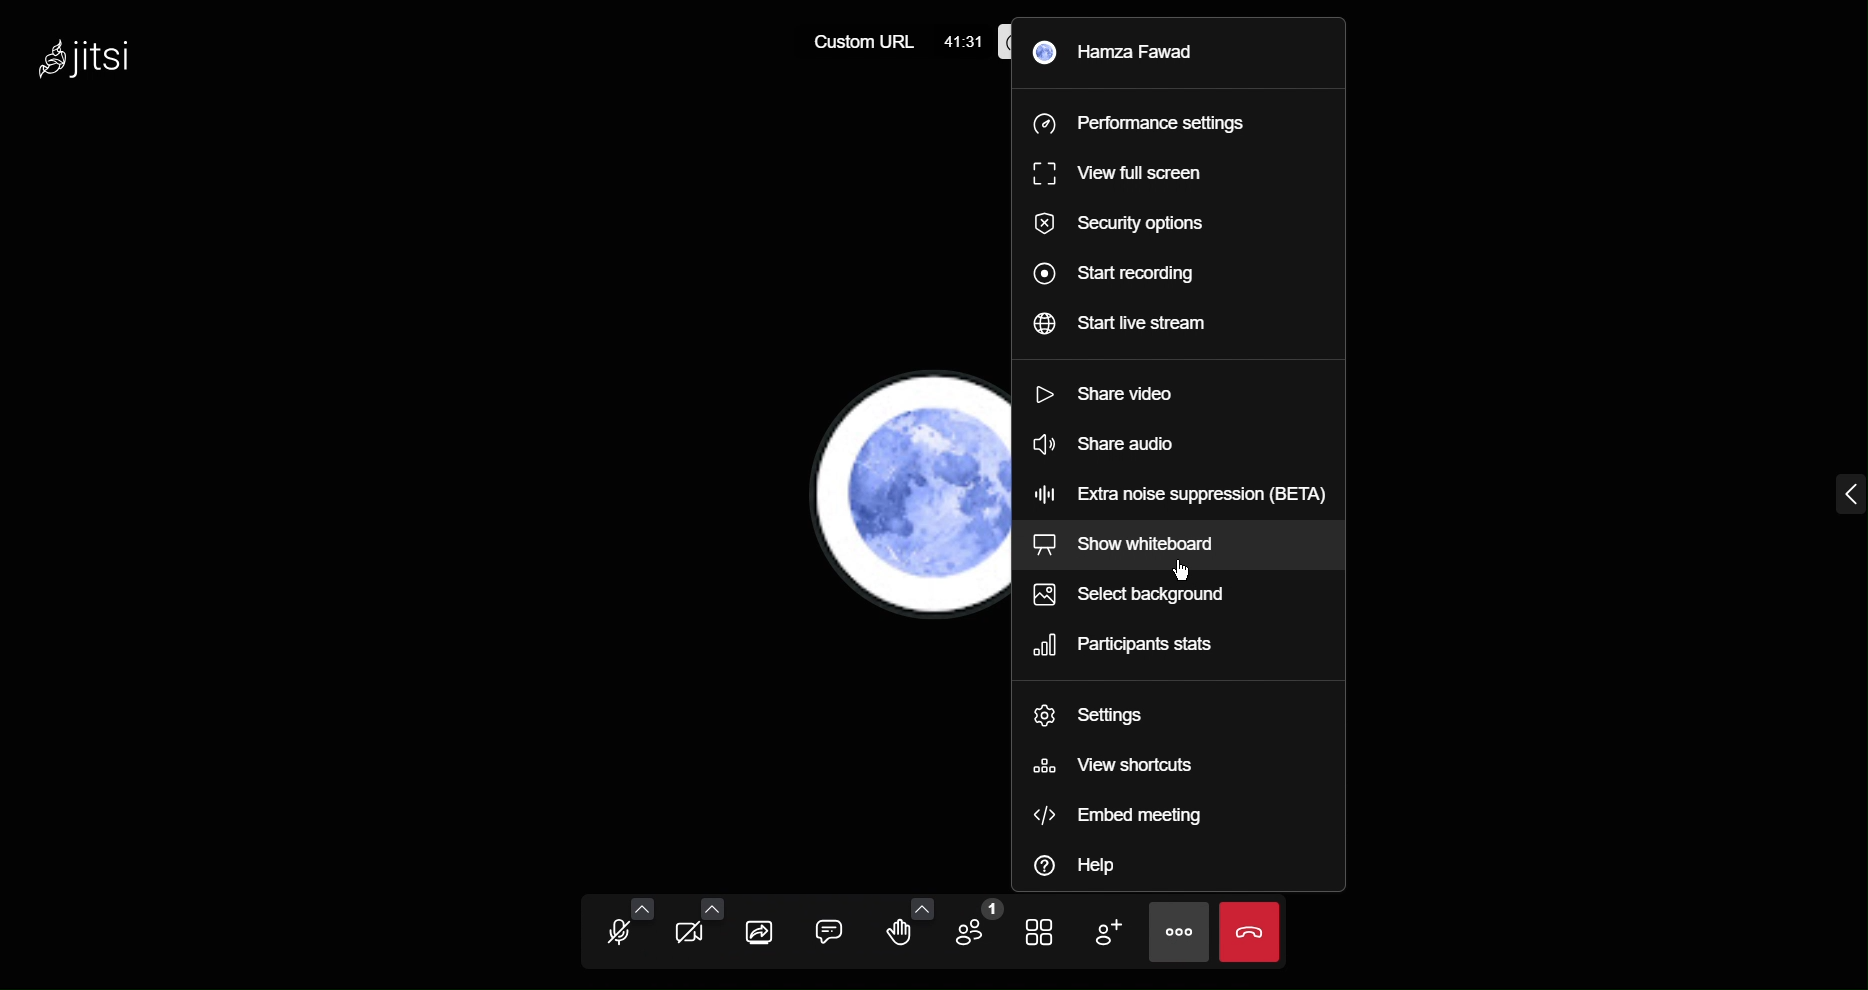 Image resolution: width=1868 pixels, height=990 pixels. I want to click on 41:31, so click(963, 37).